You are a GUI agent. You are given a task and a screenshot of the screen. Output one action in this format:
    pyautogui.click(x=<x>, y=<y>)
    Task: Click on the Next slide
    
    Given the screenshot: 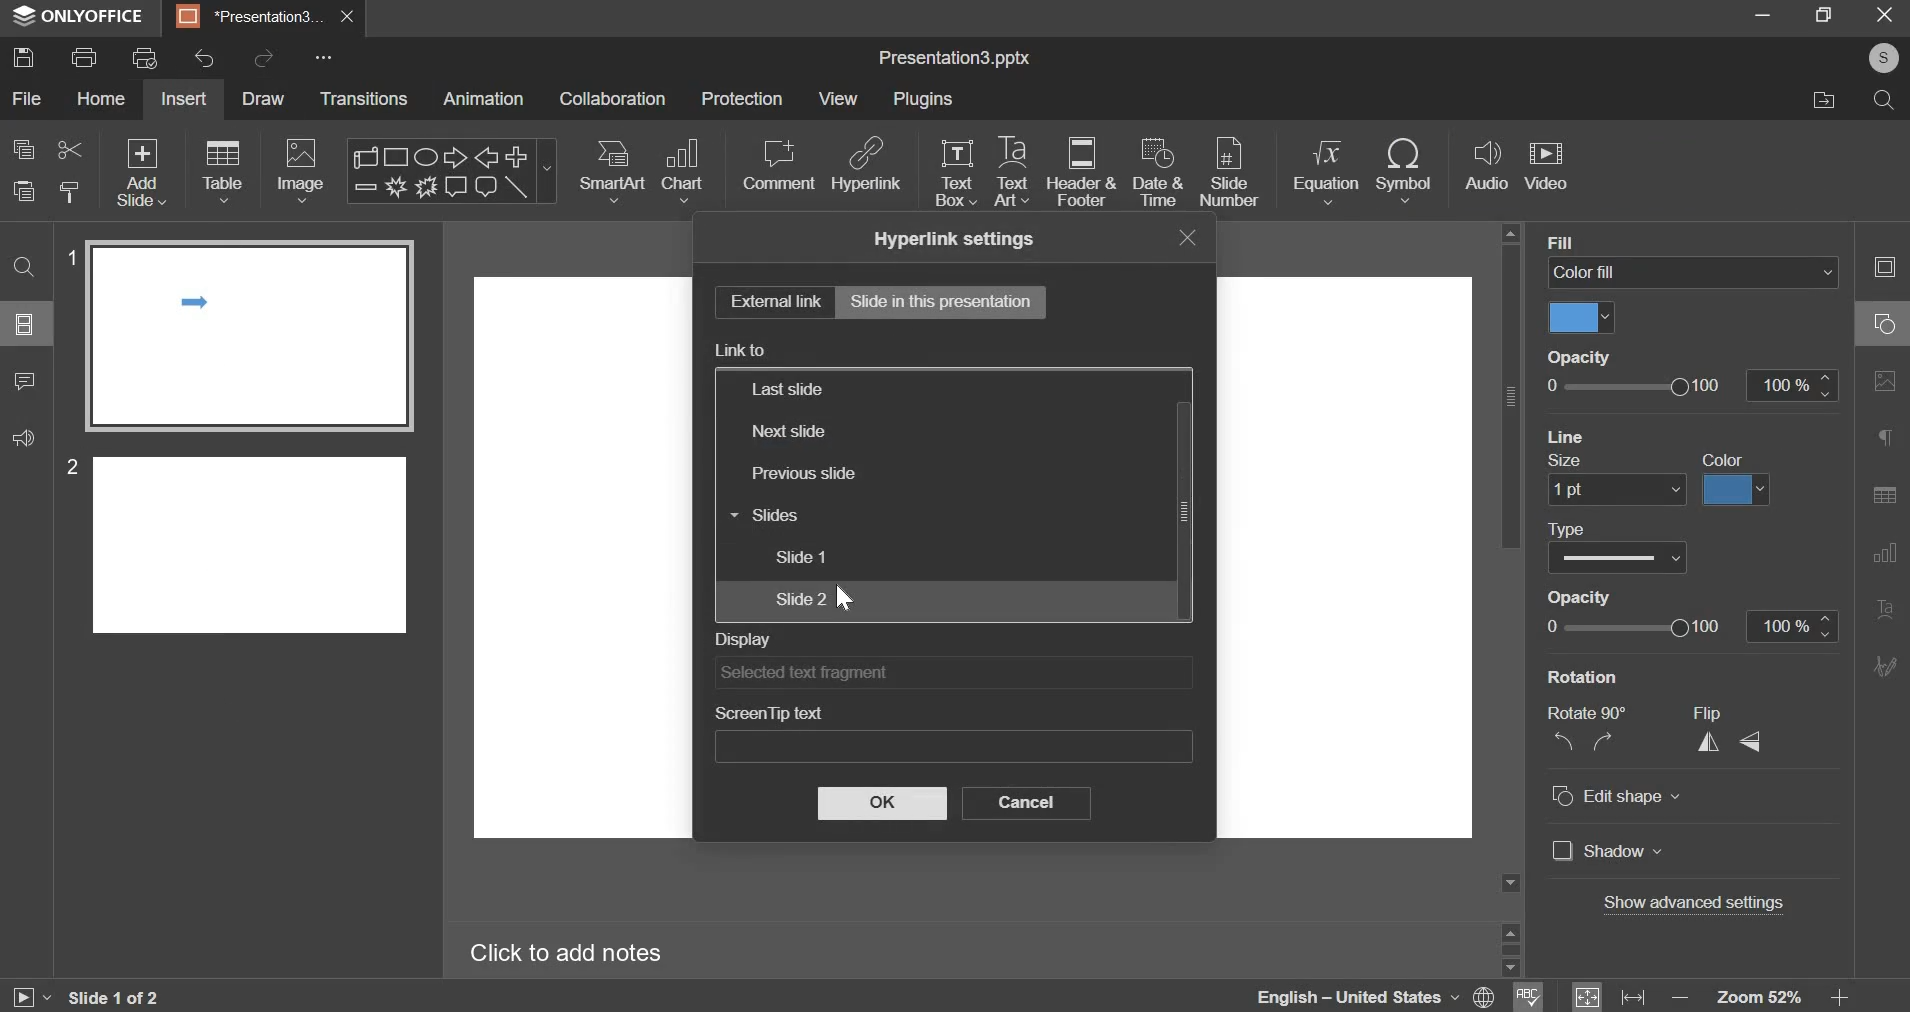 What is the action you would take?
    pyautogui.click(x=853, y=429)
    